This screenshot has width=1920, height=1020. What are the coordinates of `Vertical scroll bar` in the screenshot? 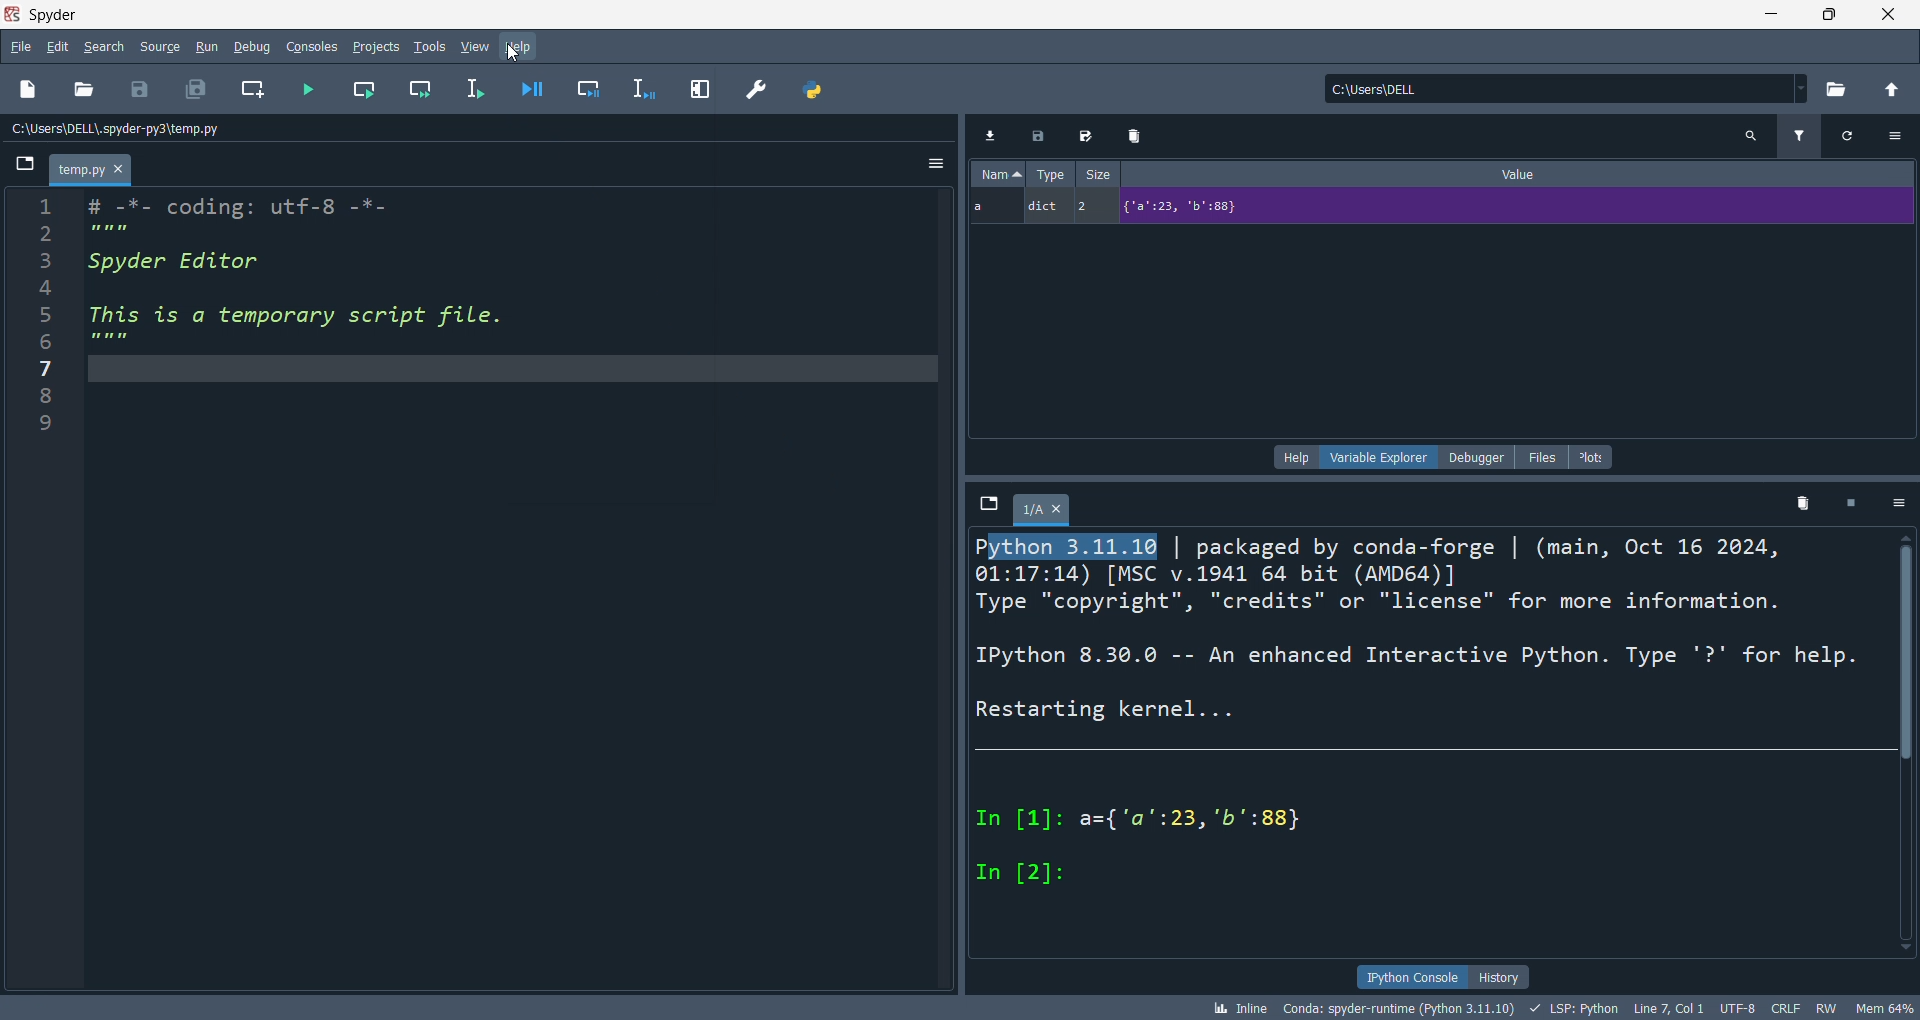 It's located at (1907, 741).